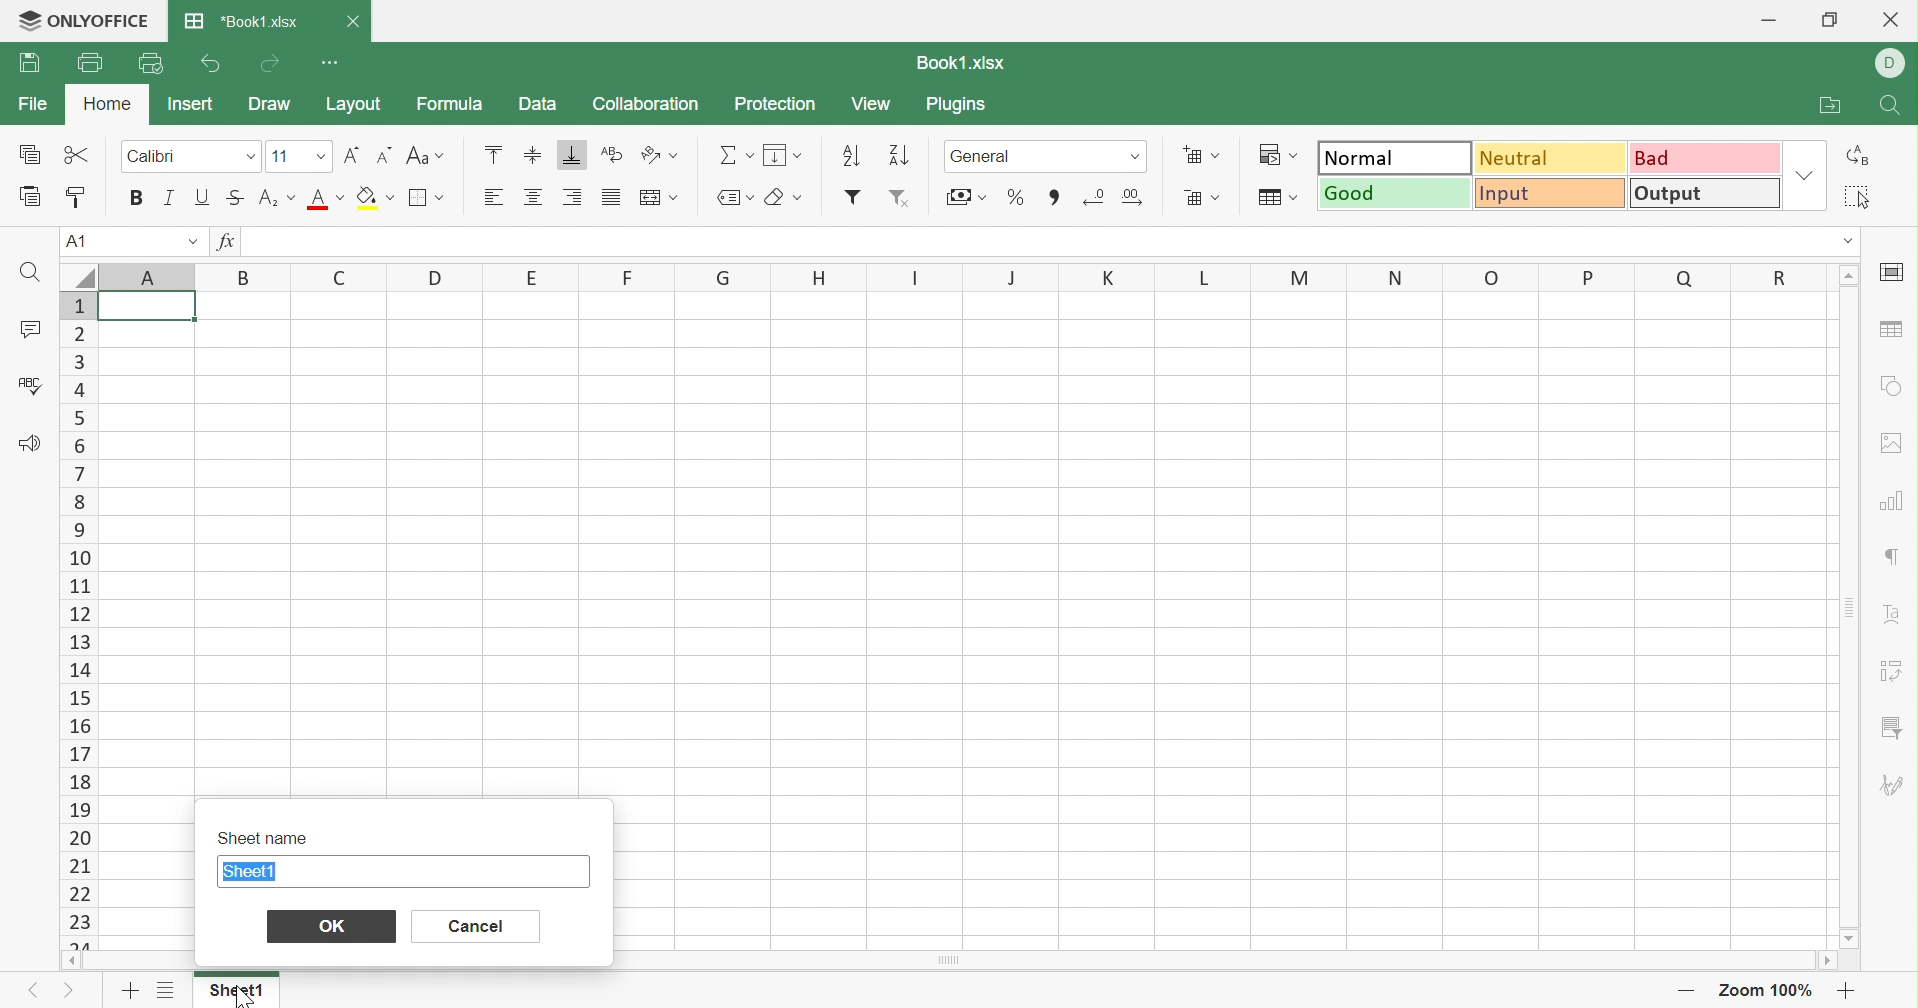 Image resolution: width=1918 pixels, height=1008 pixels. I want to click on Scroll right, so click(1829, 962).